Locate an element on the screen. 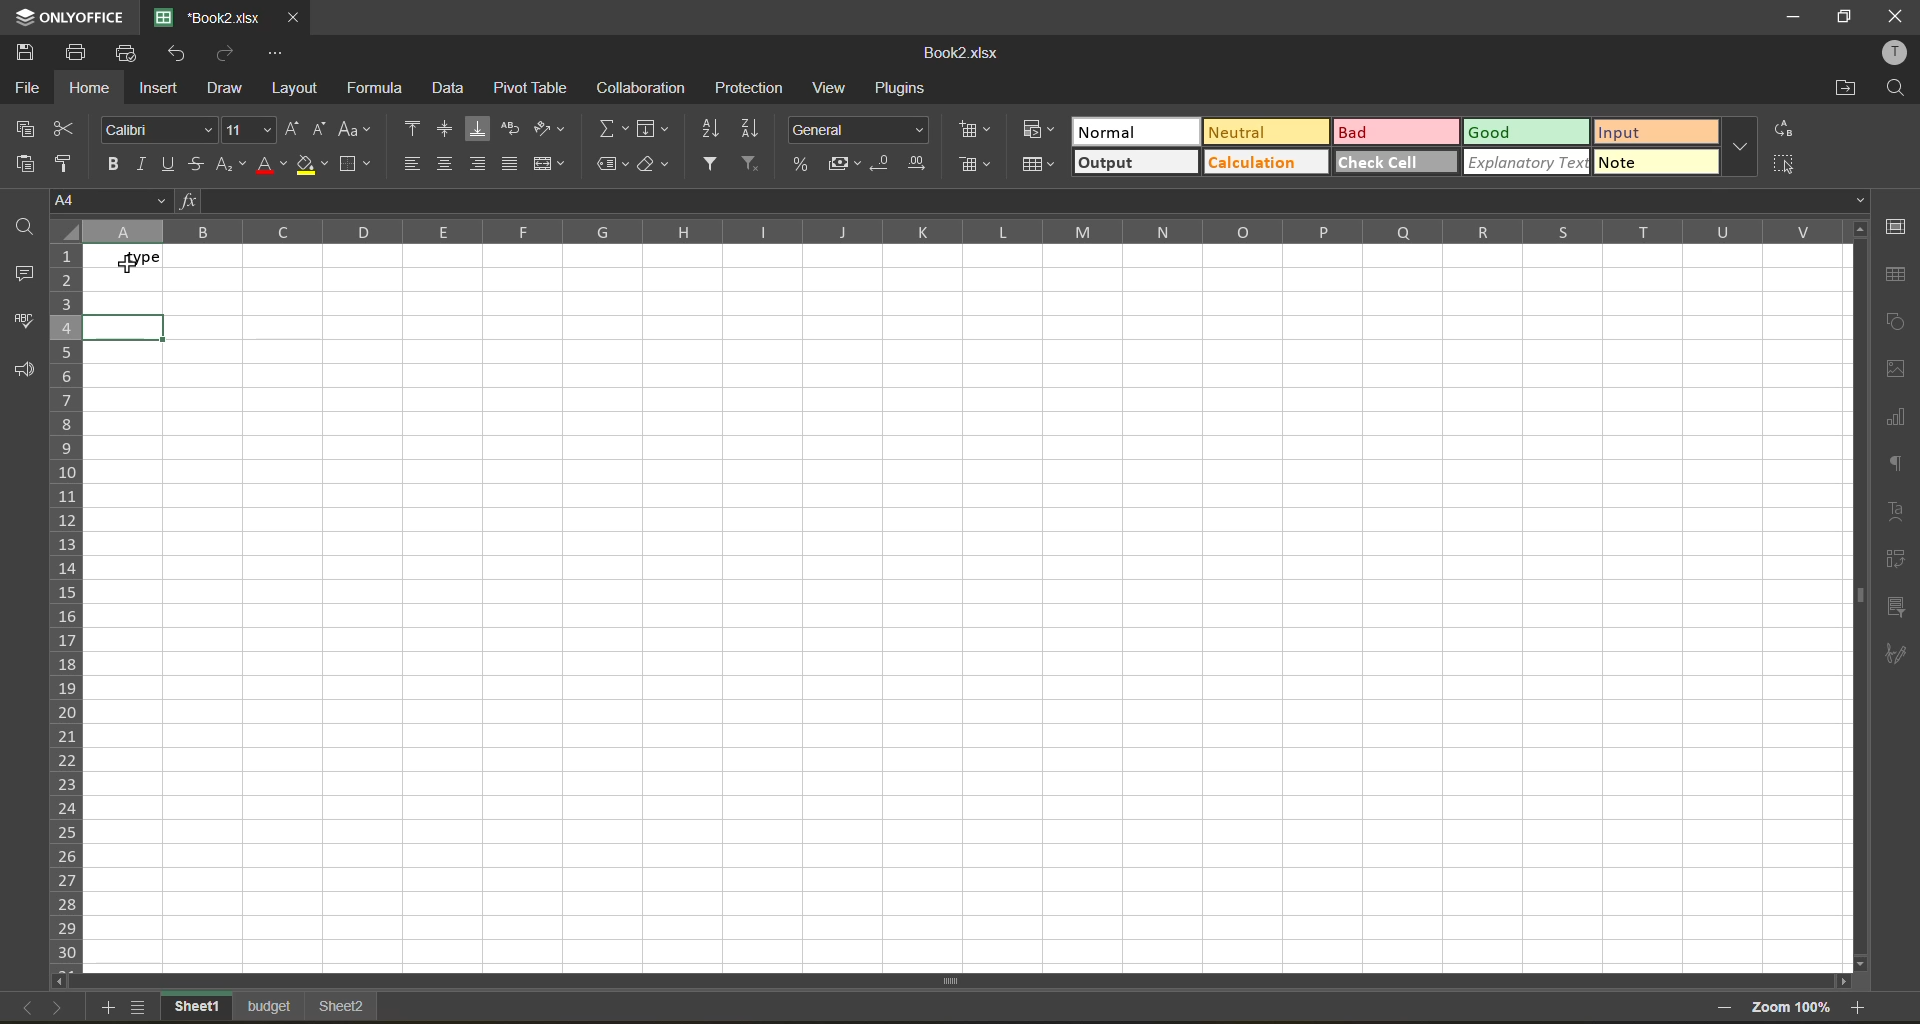 The height and width of the screenshot is (1024, 1920). wrap text is located at coordinates (511, 130).